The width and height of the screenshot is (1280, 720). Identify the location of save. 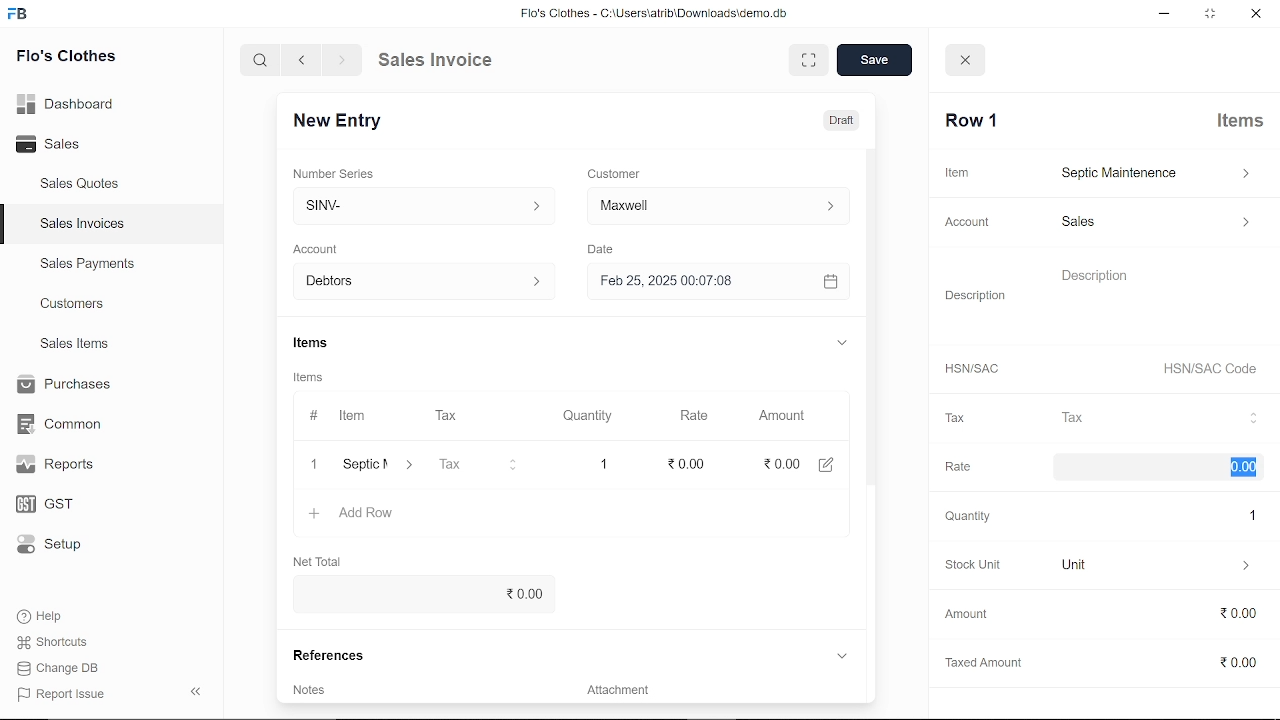
(875, 60).